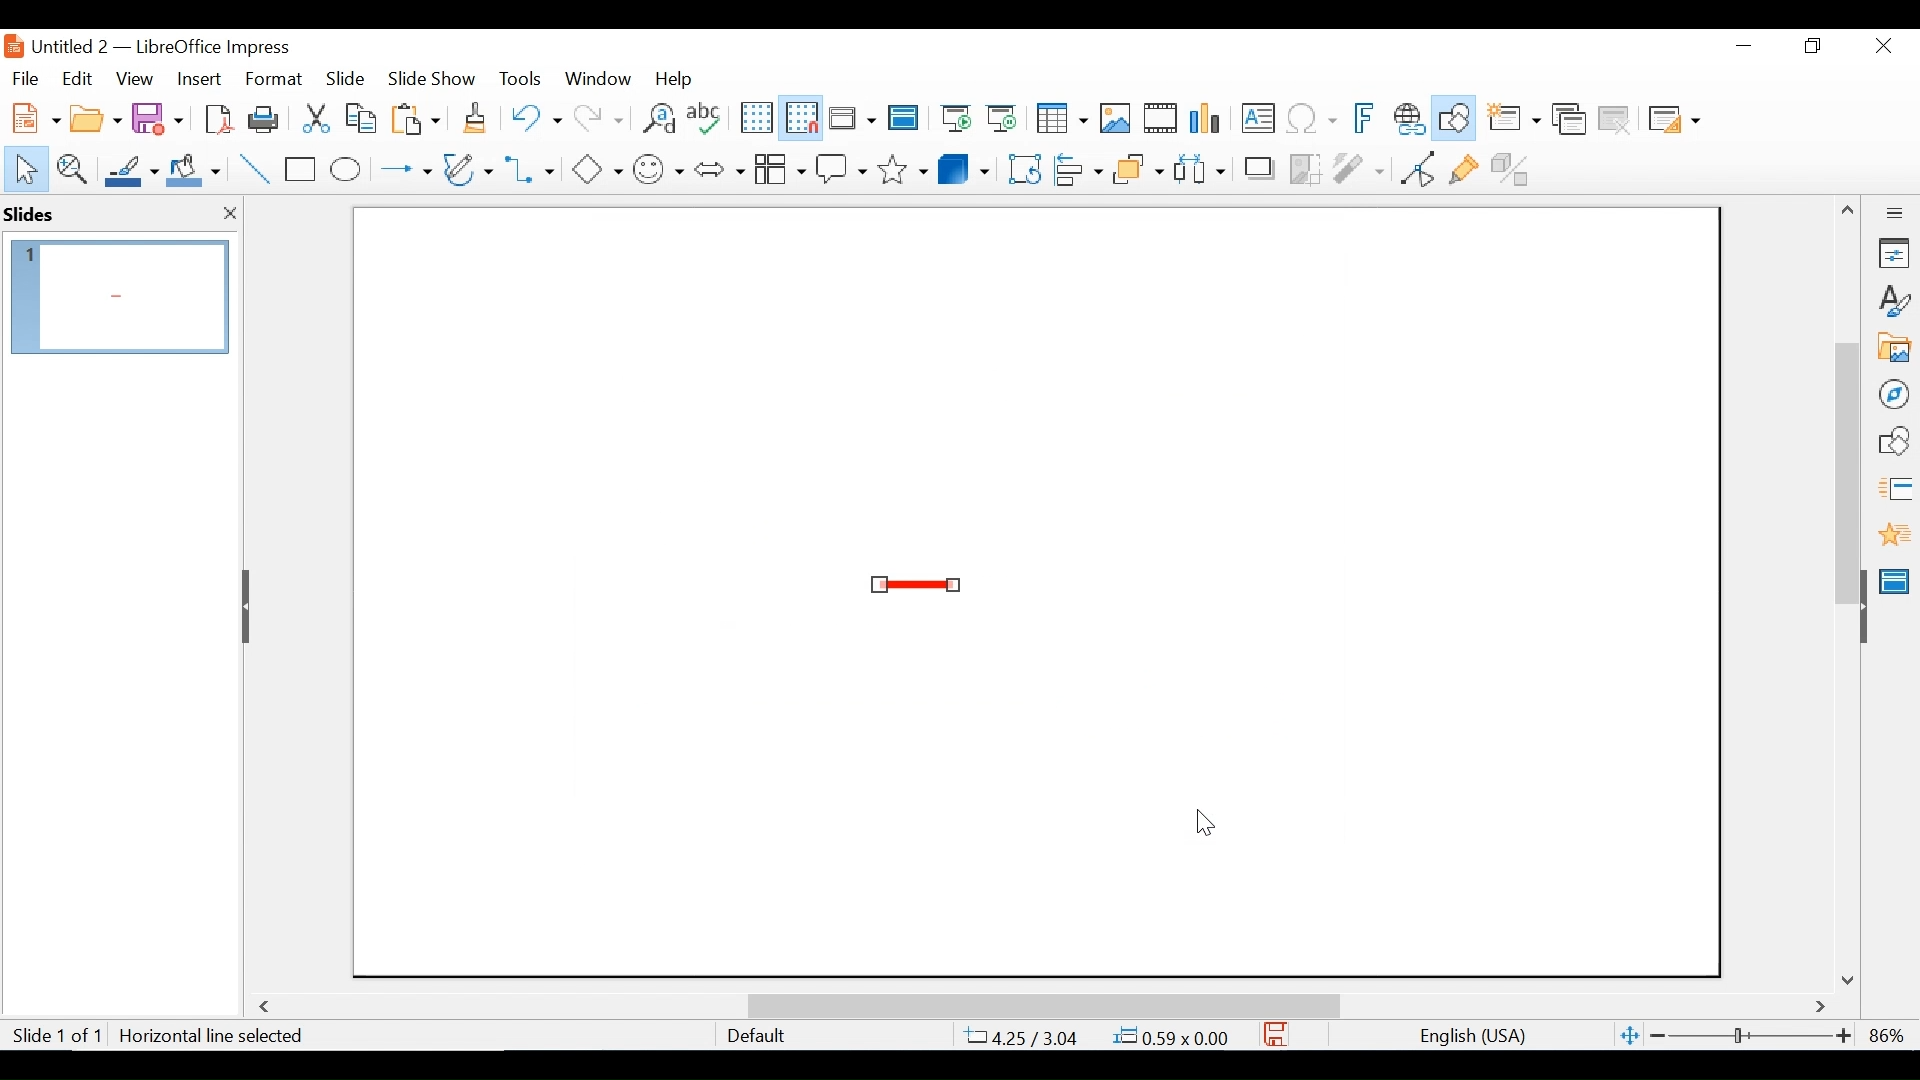 The width and height of the screenshot is (1920, 1080). What do you see at coordinates (22, 167) in the screenshot?
I see `Select` at bounding box center [22, 167].